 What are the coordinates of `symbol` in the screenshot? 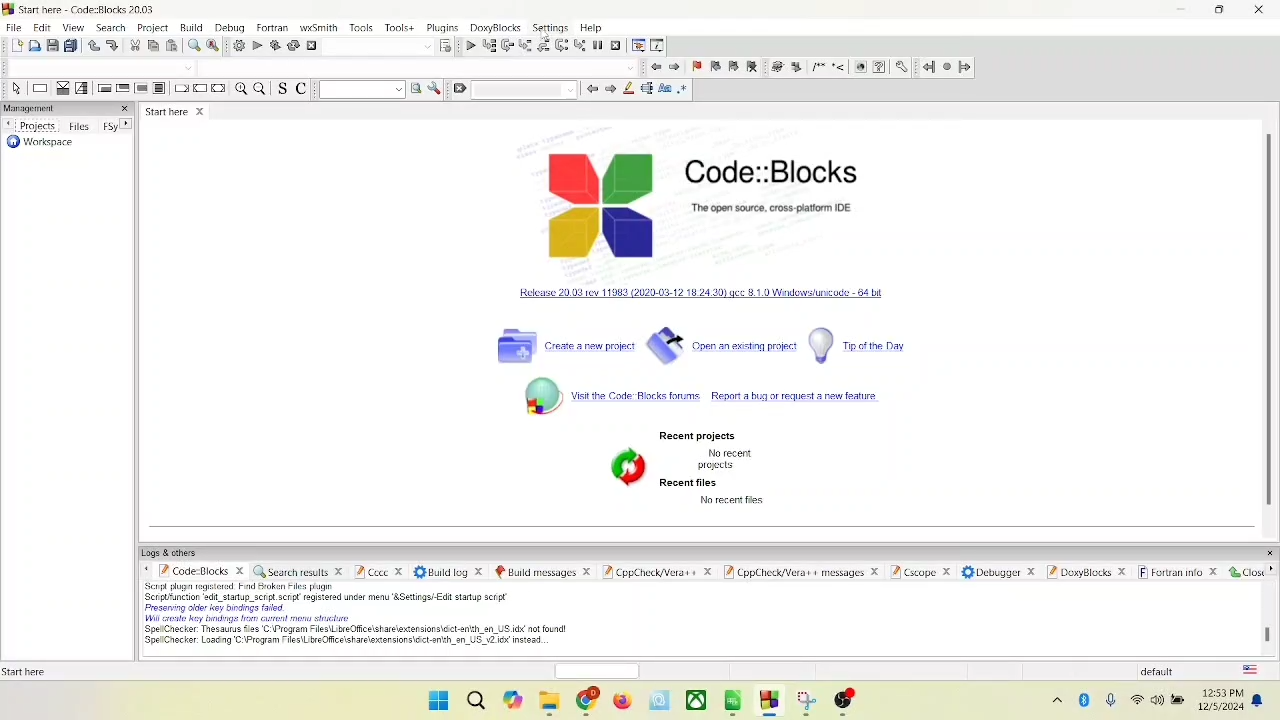 It's located at (533, 396).